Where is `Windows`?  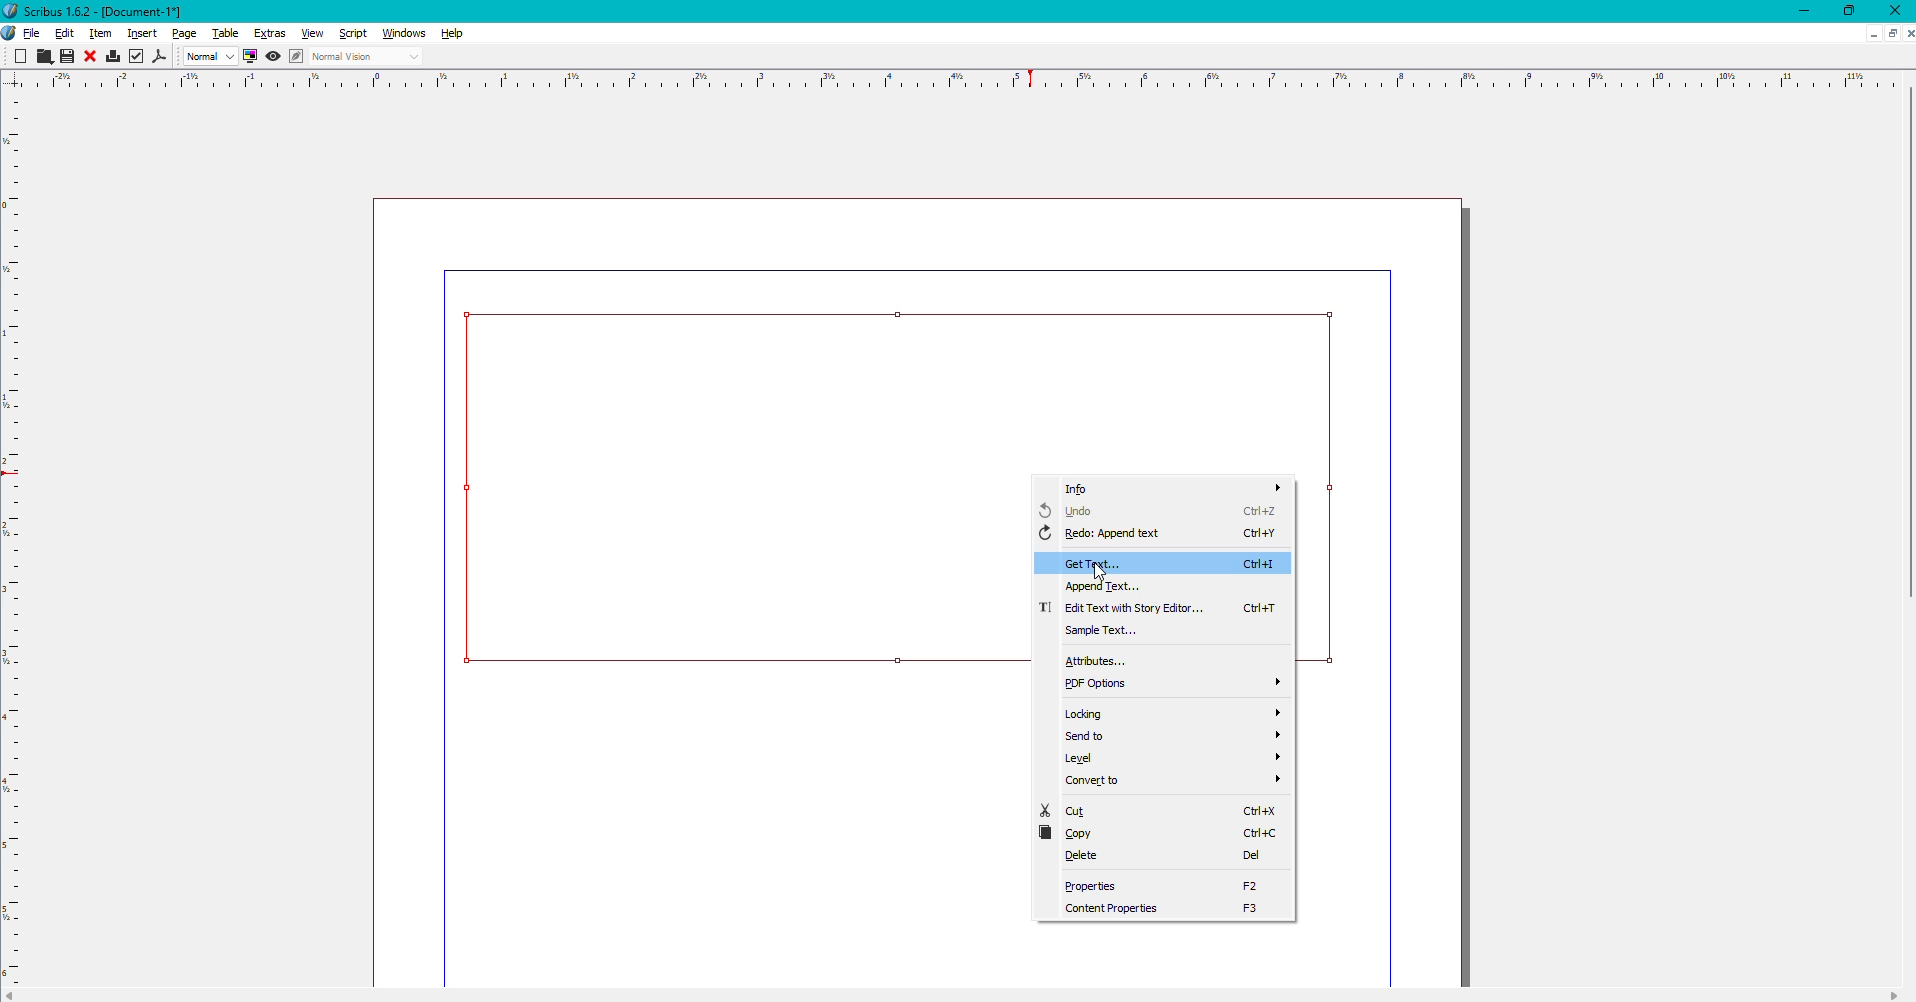 Windows is located at coordinates (402, 34).